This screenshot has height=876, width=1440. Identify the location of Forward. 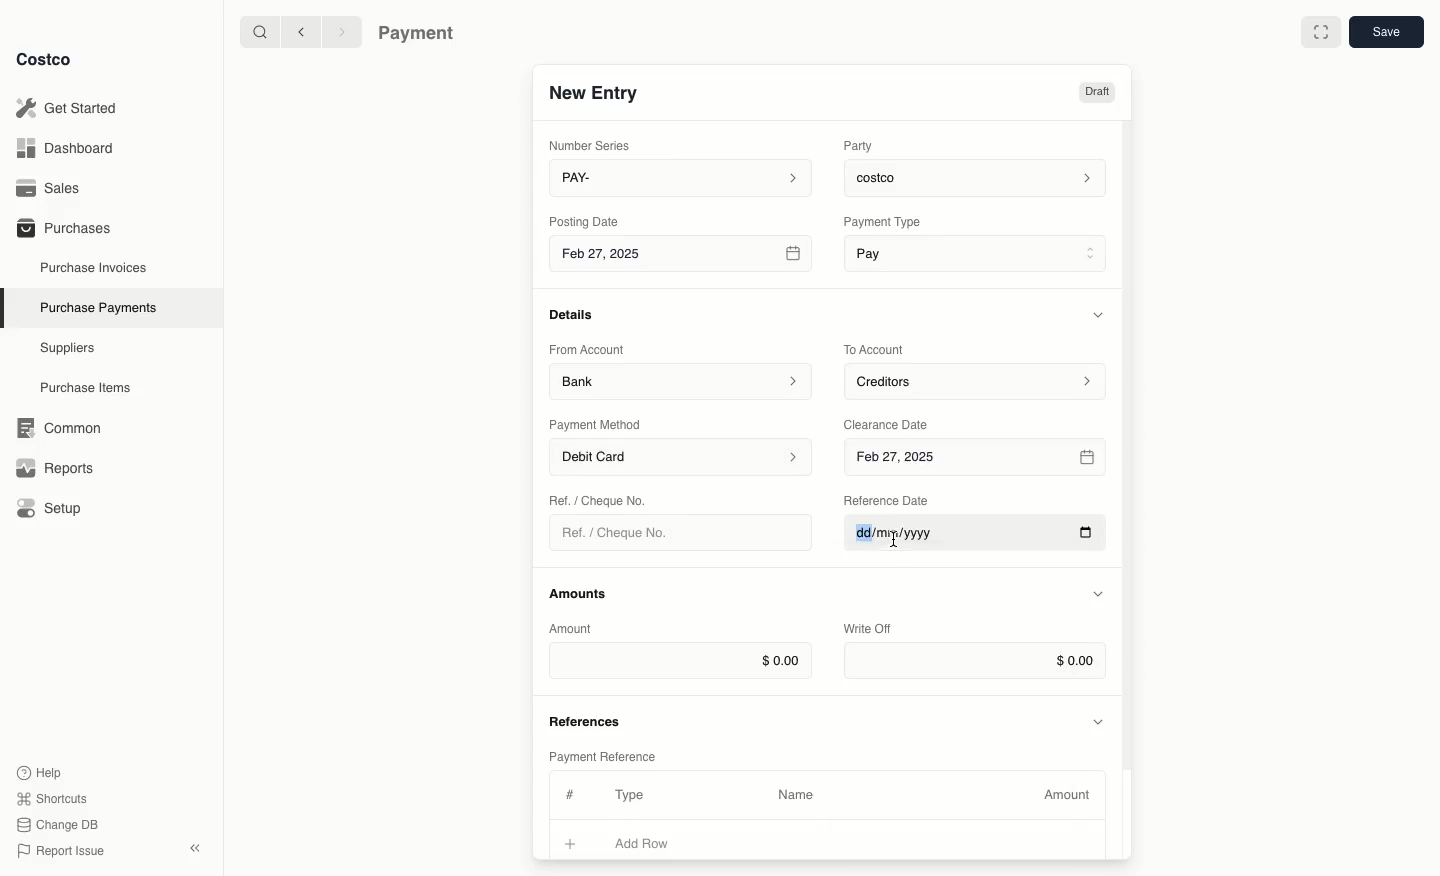
(340, 31).